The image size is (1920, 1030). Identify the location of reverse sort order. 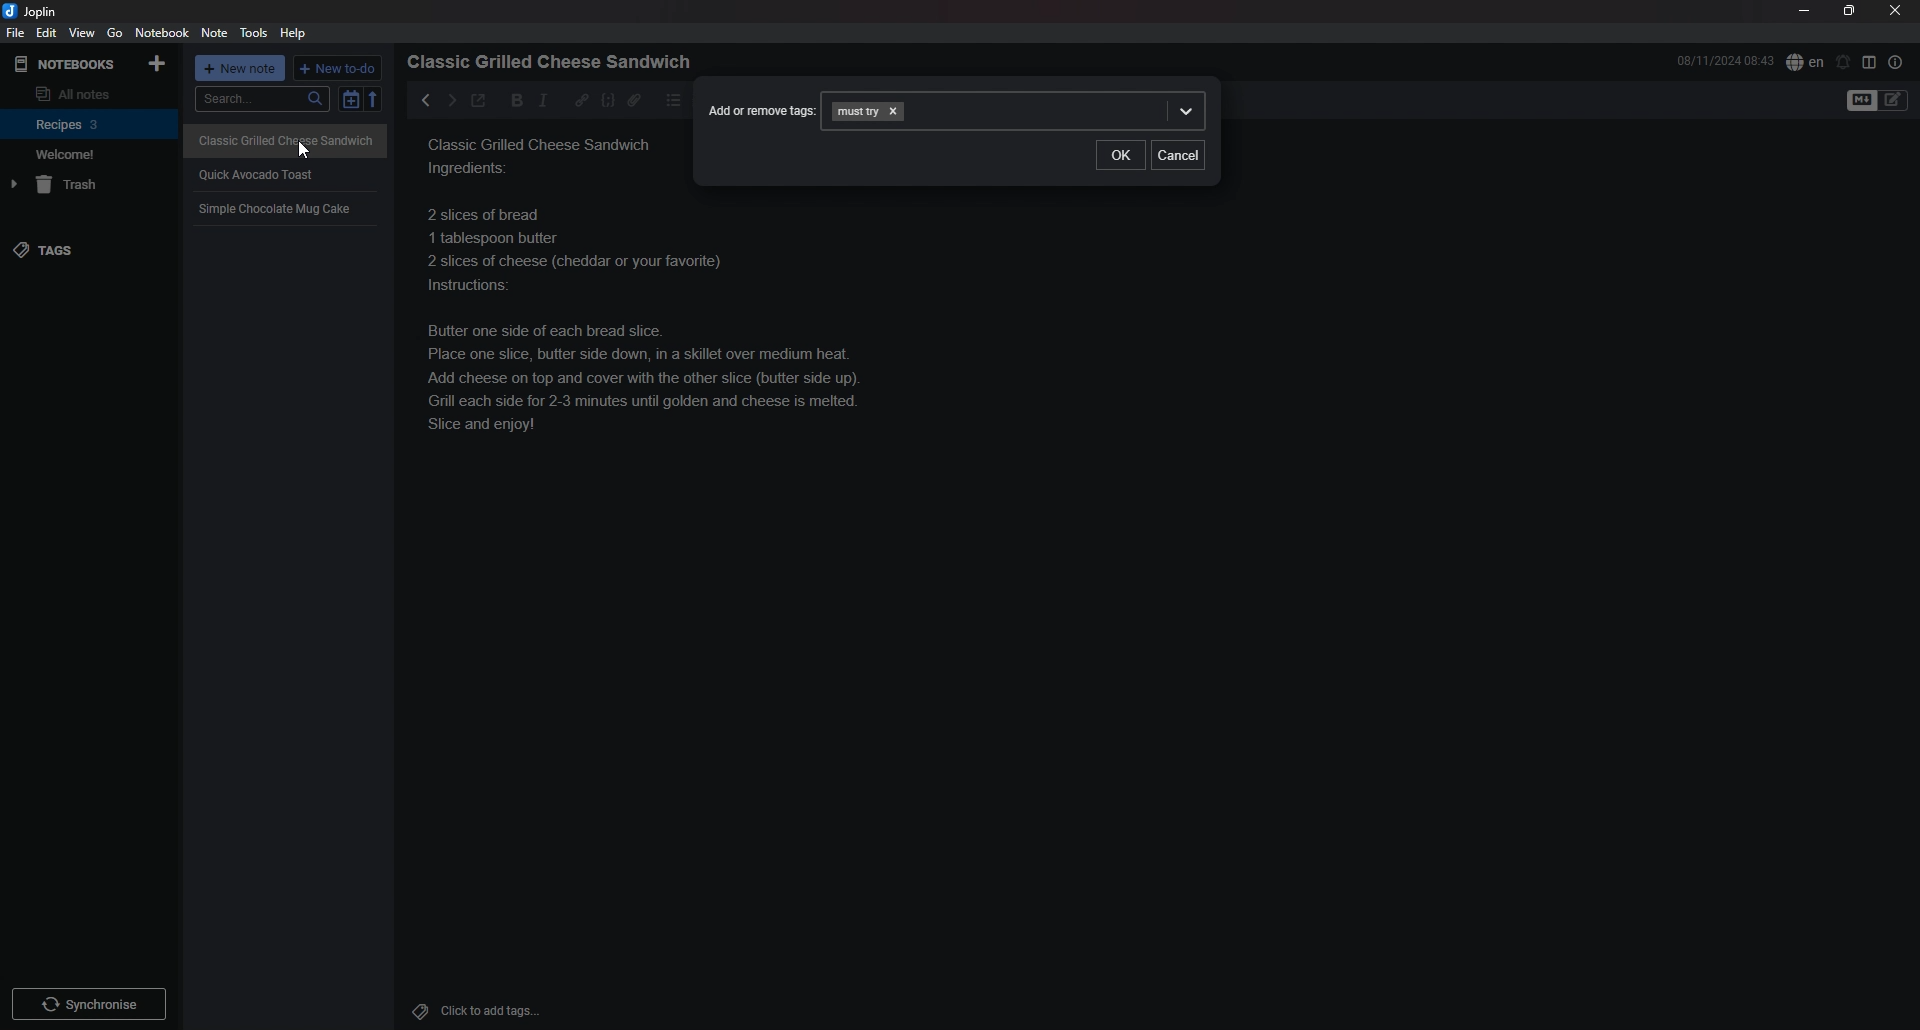
(374, 99).